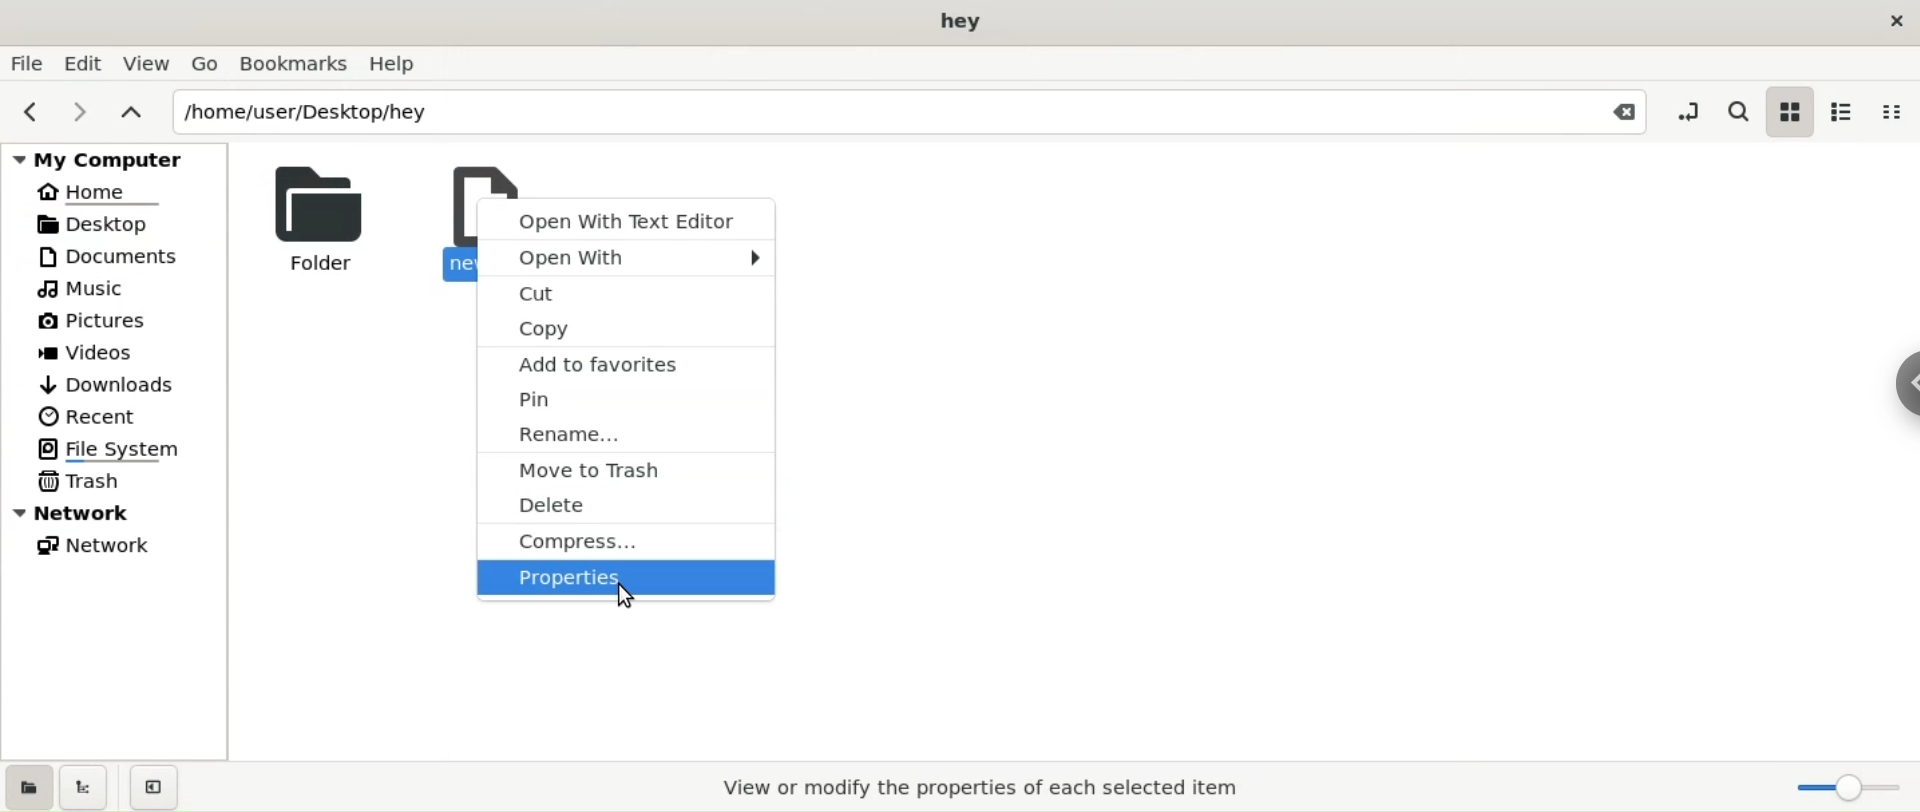  What do you see at coordinates (118, 256) in the screenshot?
I see `Documents` at bounding box center [118, 256].